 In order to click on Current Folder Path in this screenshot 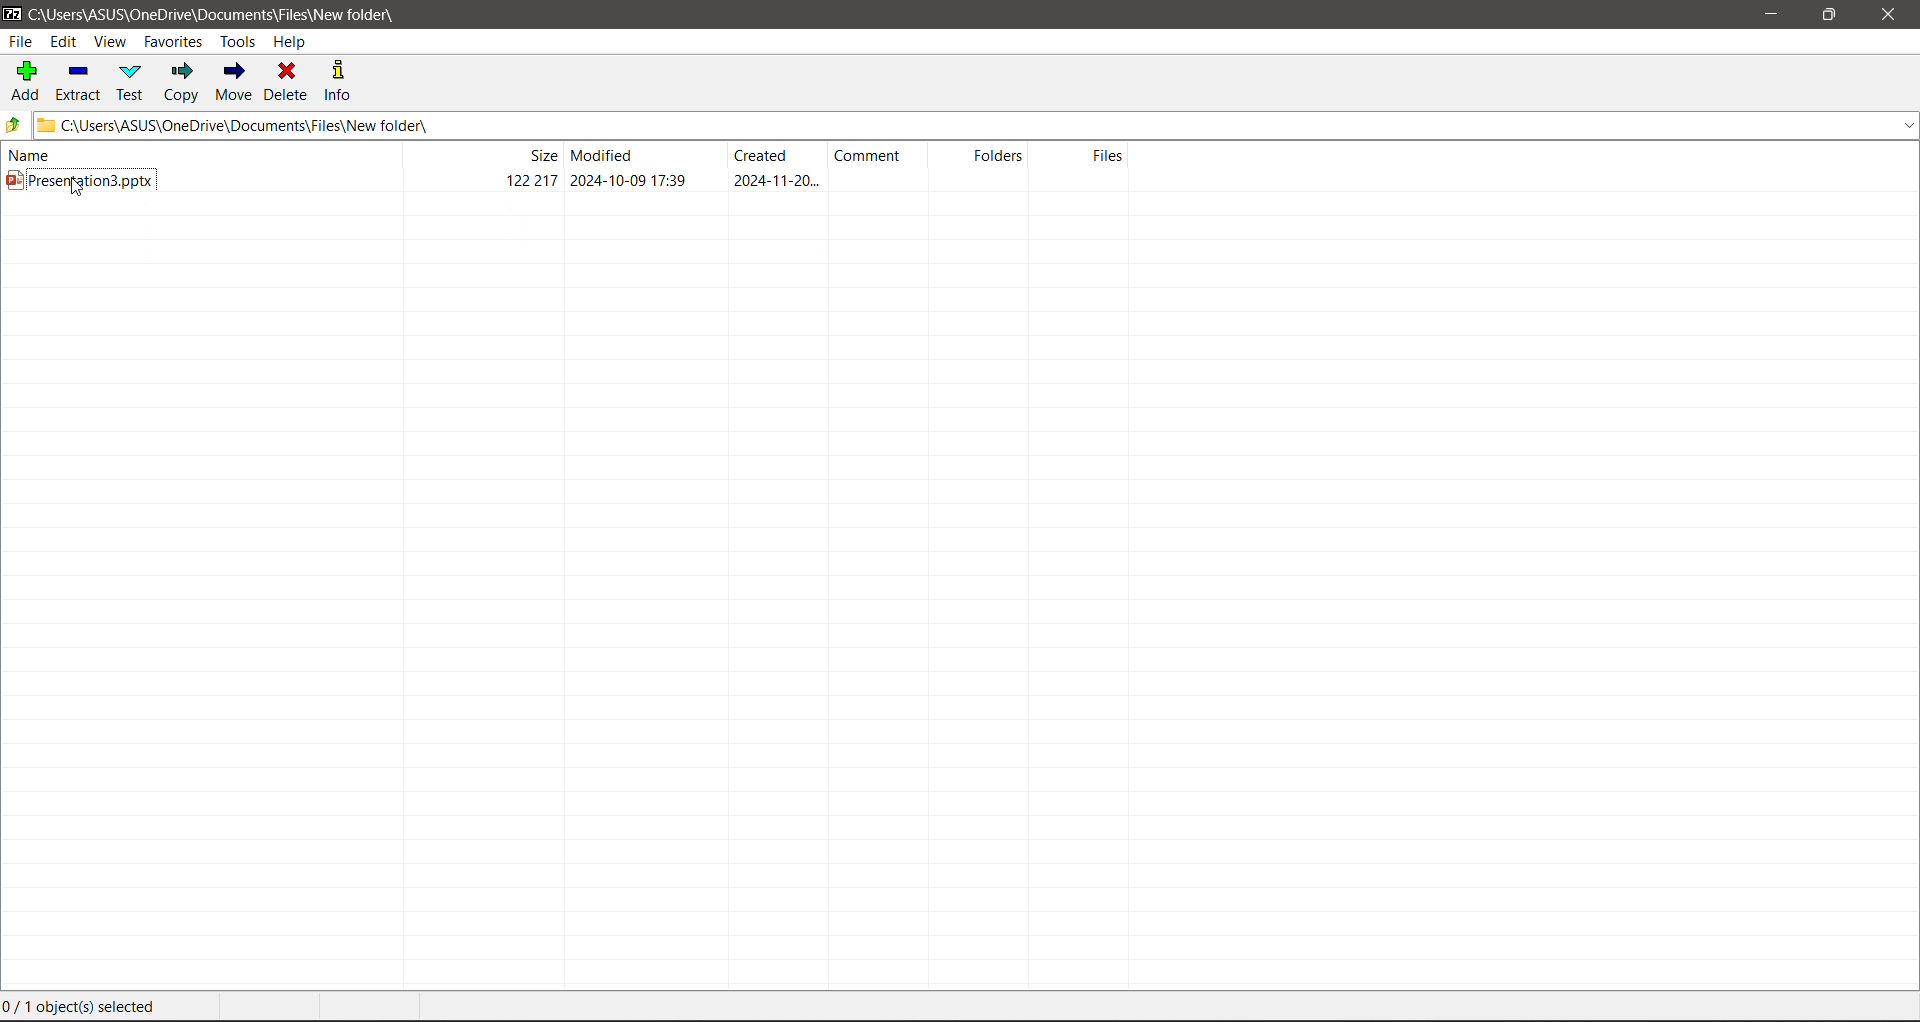, I will do `click(212, 12)`.